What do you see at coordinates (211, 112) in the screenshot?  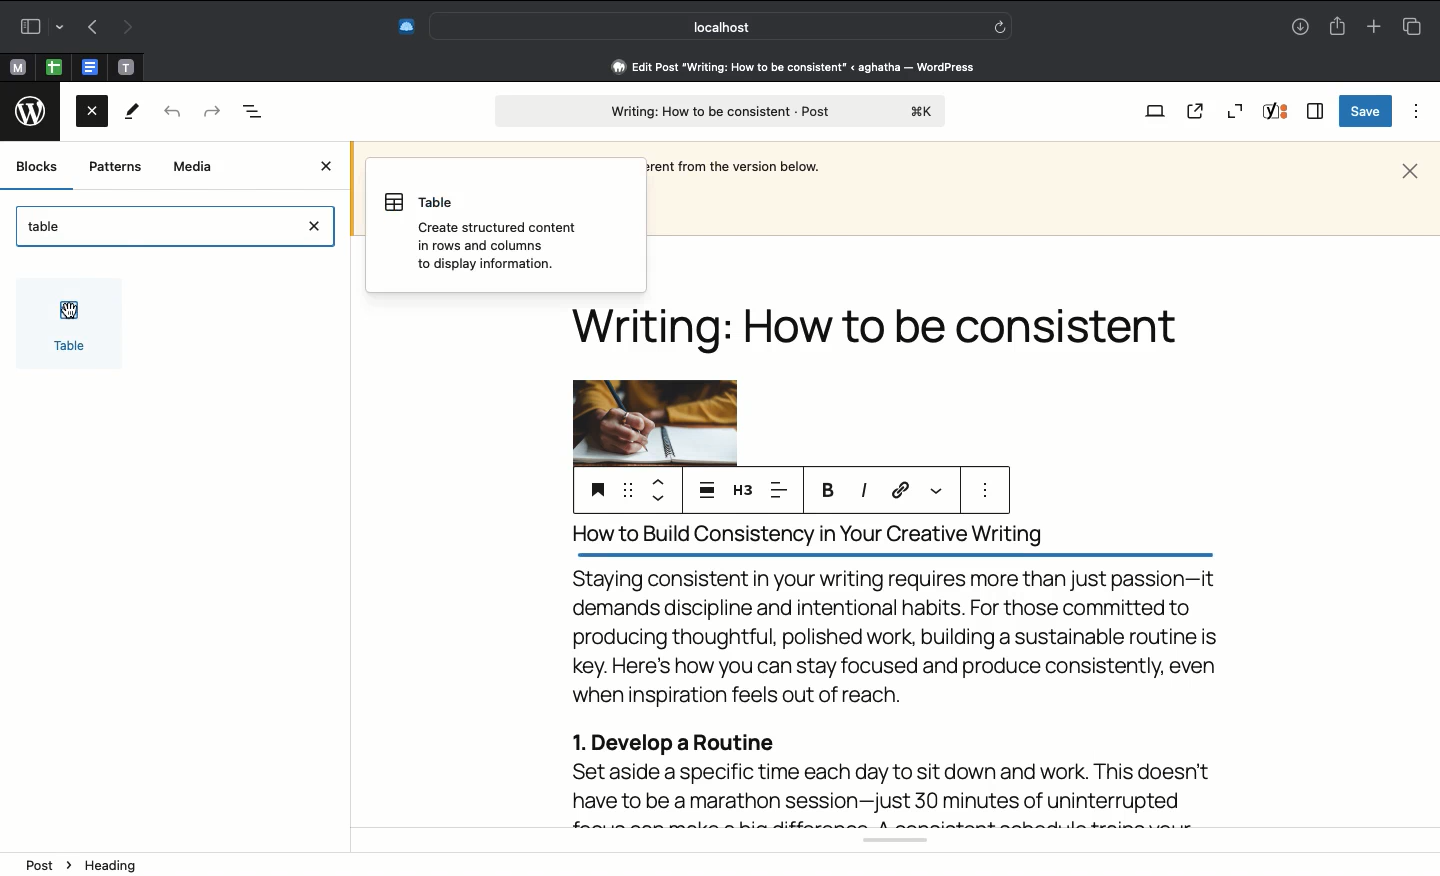 I see `Forward` at bounding box center [211, 112].